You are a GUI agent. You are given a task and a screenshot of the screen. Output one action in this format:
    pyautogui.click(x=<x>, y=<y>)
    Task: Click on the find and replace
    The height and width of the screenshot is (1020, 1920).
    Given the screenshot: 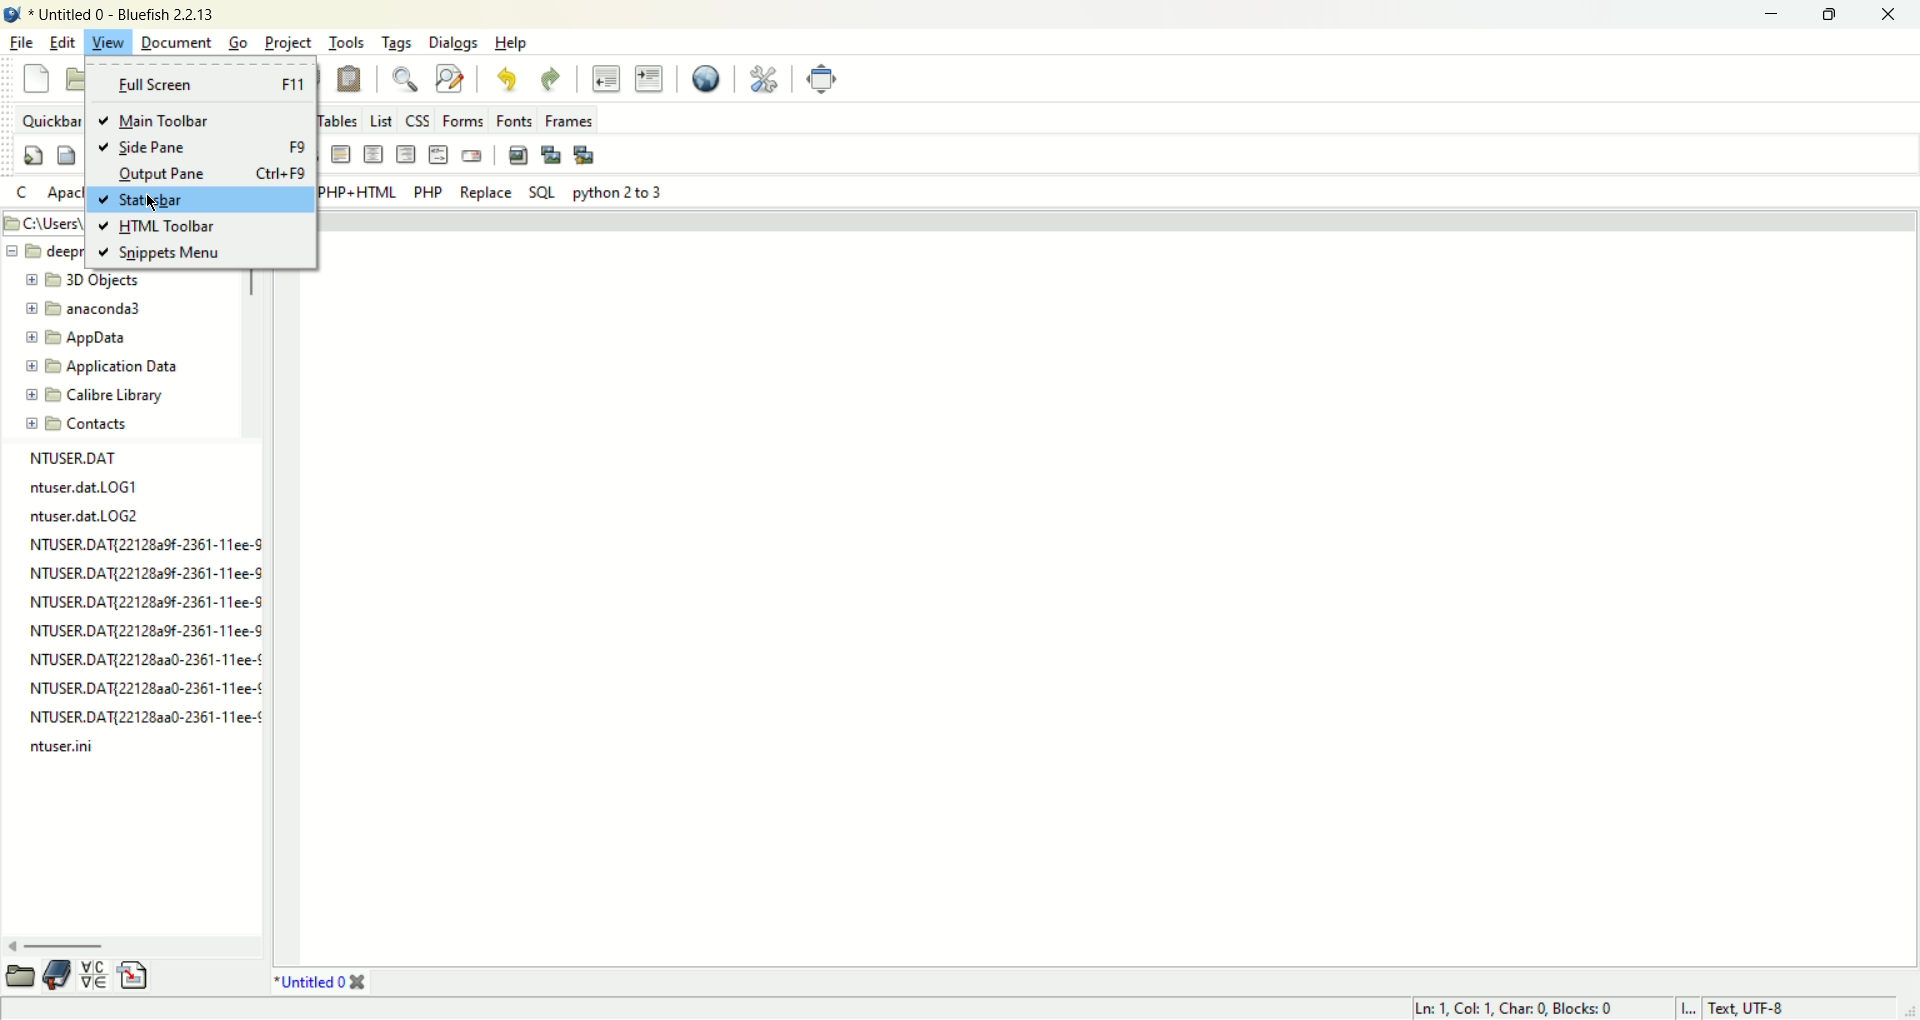 What is the action you would take?
    pyautogui.click(x=449, y=81)
    